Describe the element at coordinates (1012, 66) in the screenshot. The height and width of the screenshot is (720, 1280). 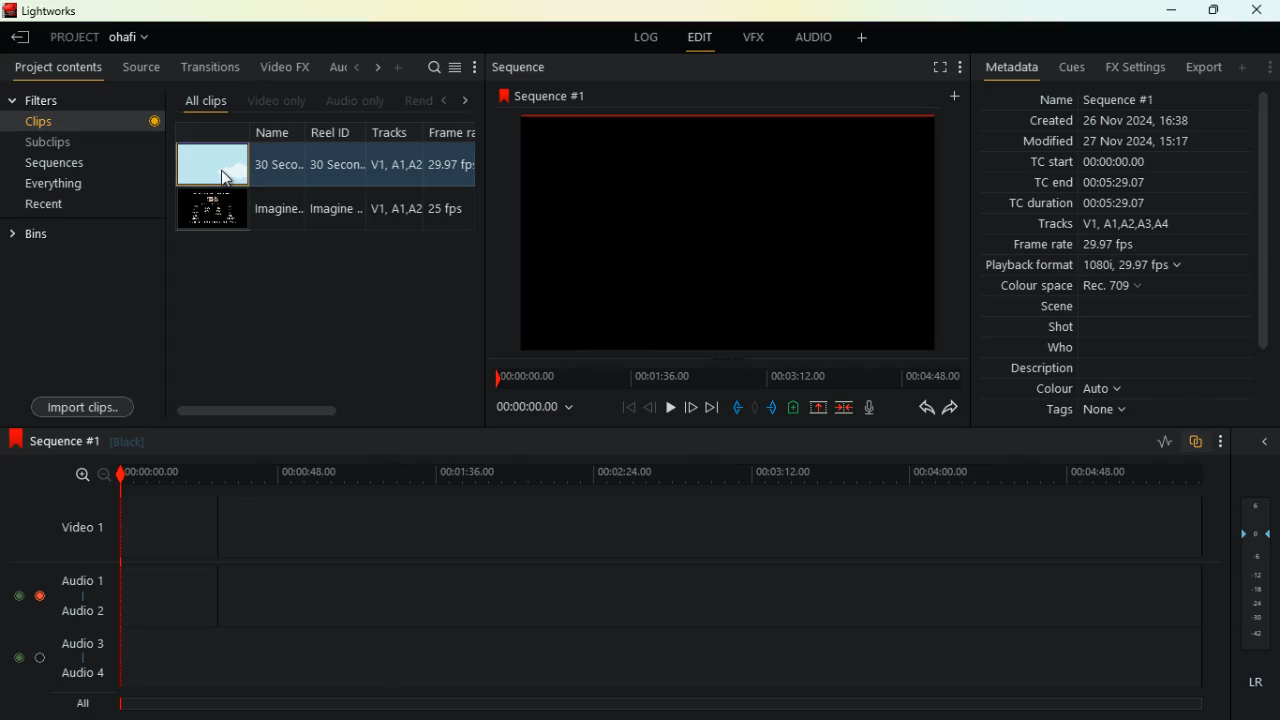
I see `metadata` at that location.